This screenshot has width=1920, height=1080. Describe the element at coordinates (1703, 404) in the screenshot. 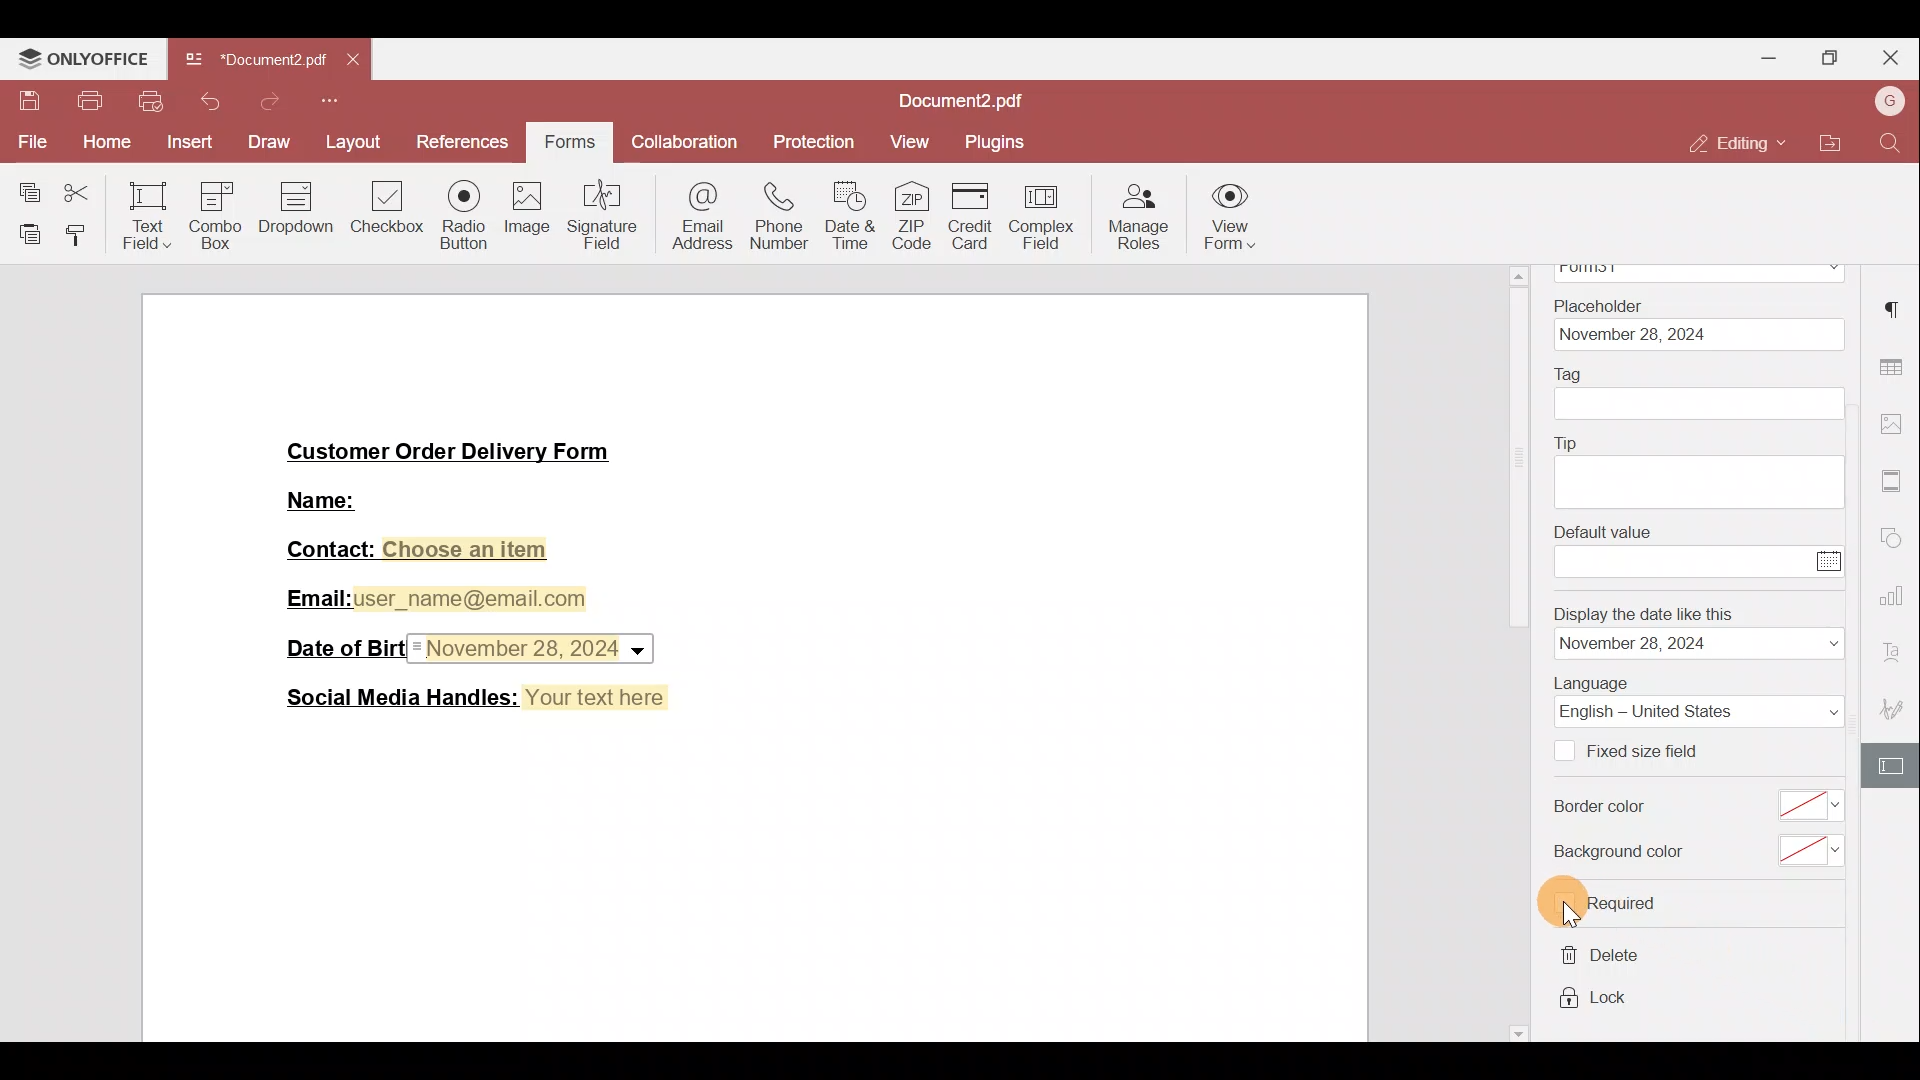

I see `tag` at that location.